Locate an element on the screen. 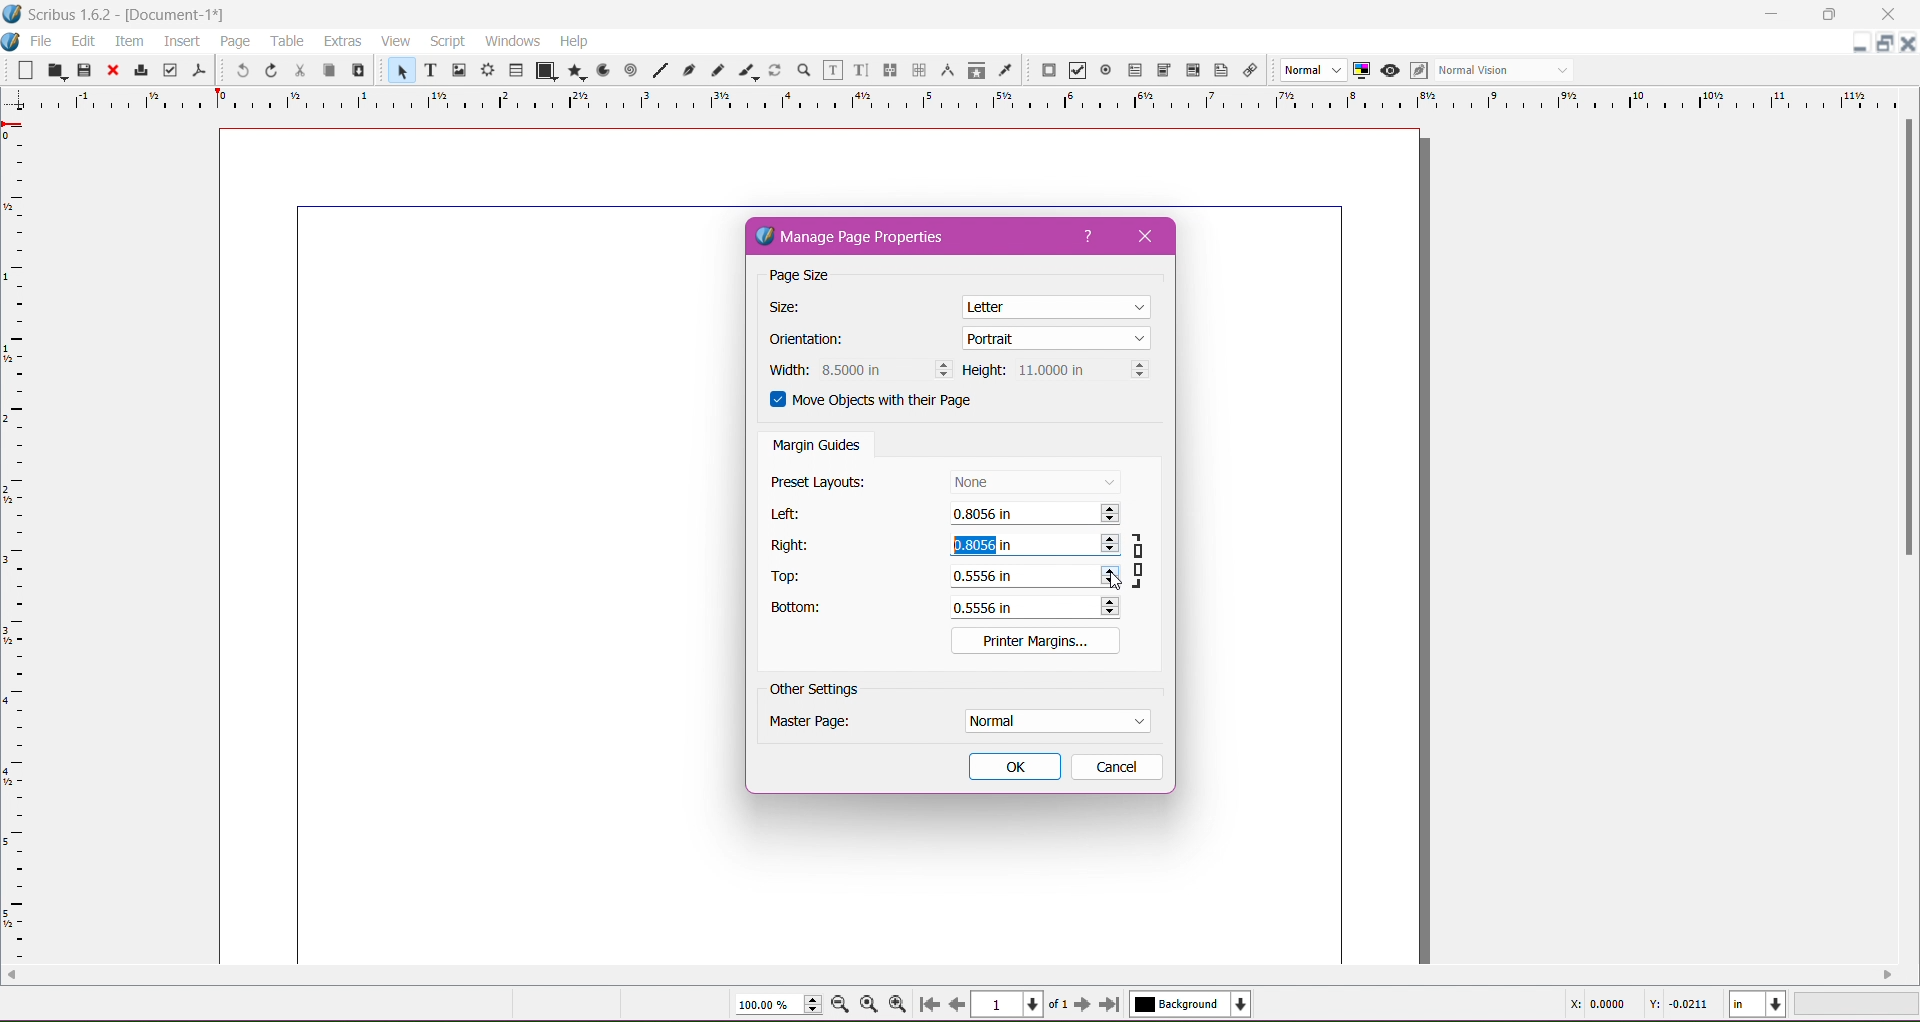  Zoom to 100% is located at coordinates (869, 1003).